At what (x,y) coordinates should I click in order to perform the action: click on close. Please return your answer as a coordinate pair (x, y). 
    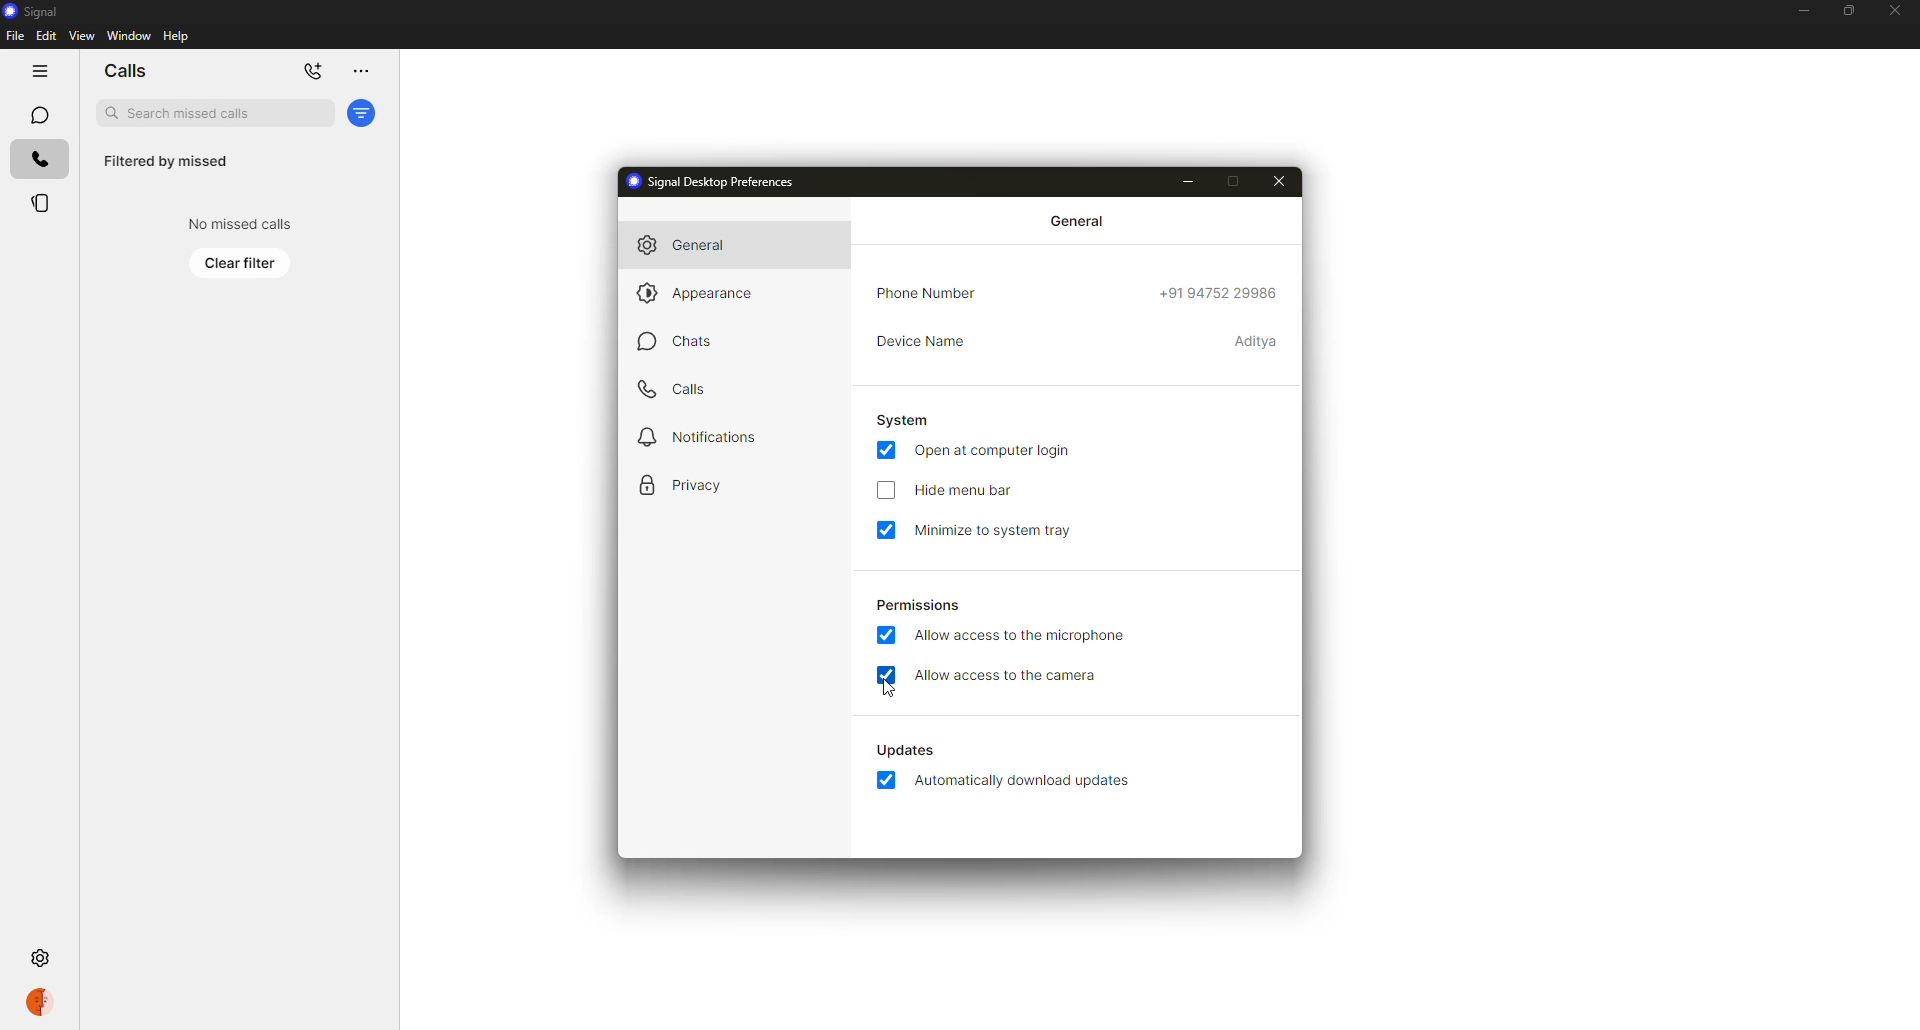
    Looking at the image, I should click on (1280, 181).